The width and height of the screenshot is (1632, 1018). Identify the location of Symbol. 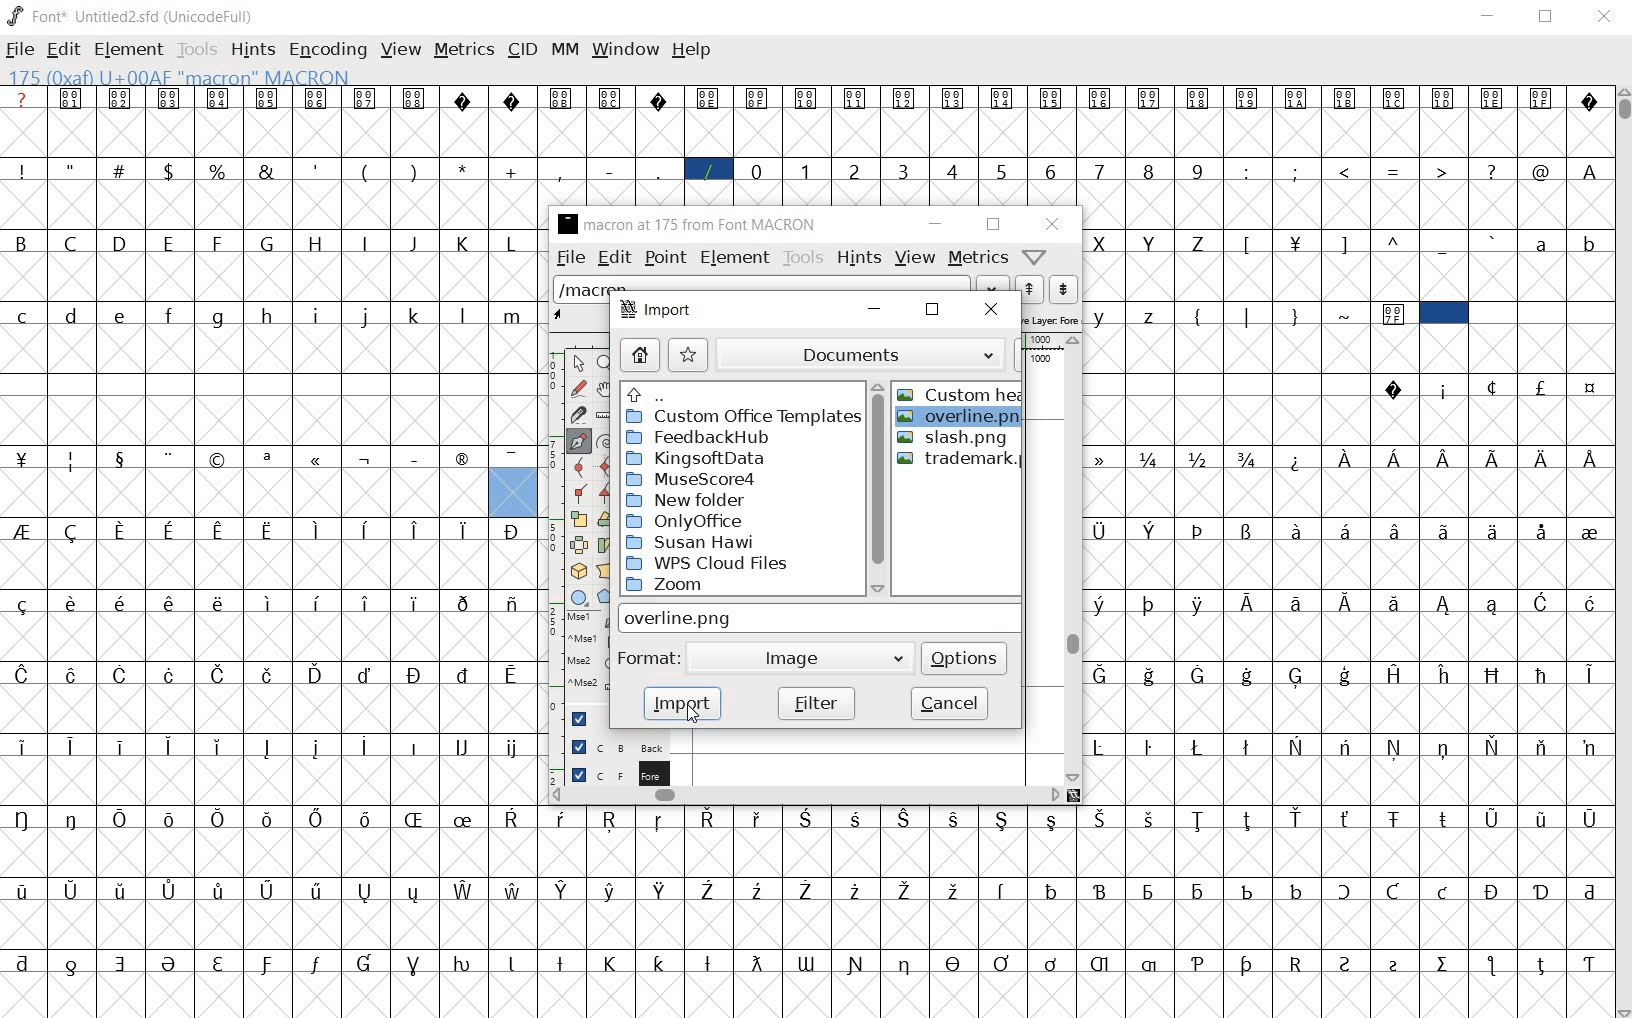
(122, 531).